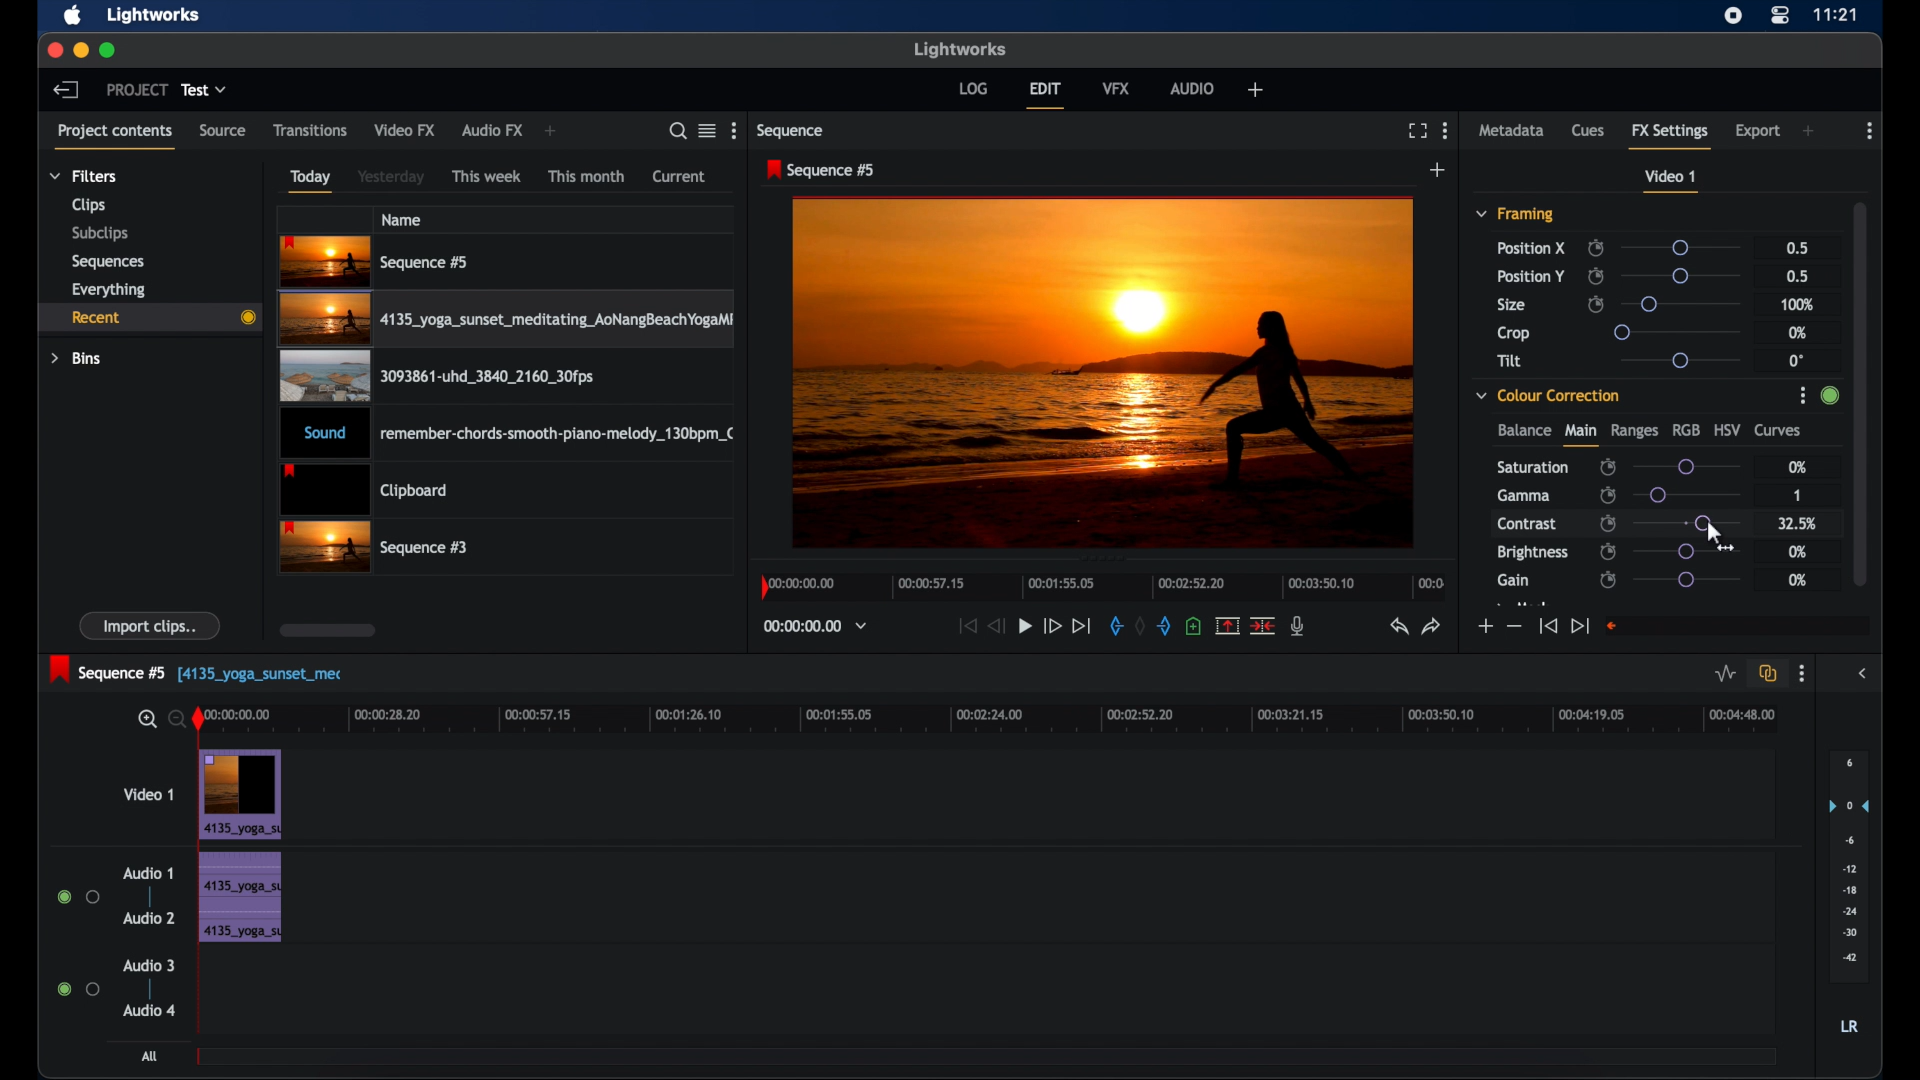 Image resolution: width=1920 pixels, height=1080 pixels. What do you see at coordinates (1726, 674) in the screenshot?
I see `toggle audio levels editing` at bounding box center [1726, 674].